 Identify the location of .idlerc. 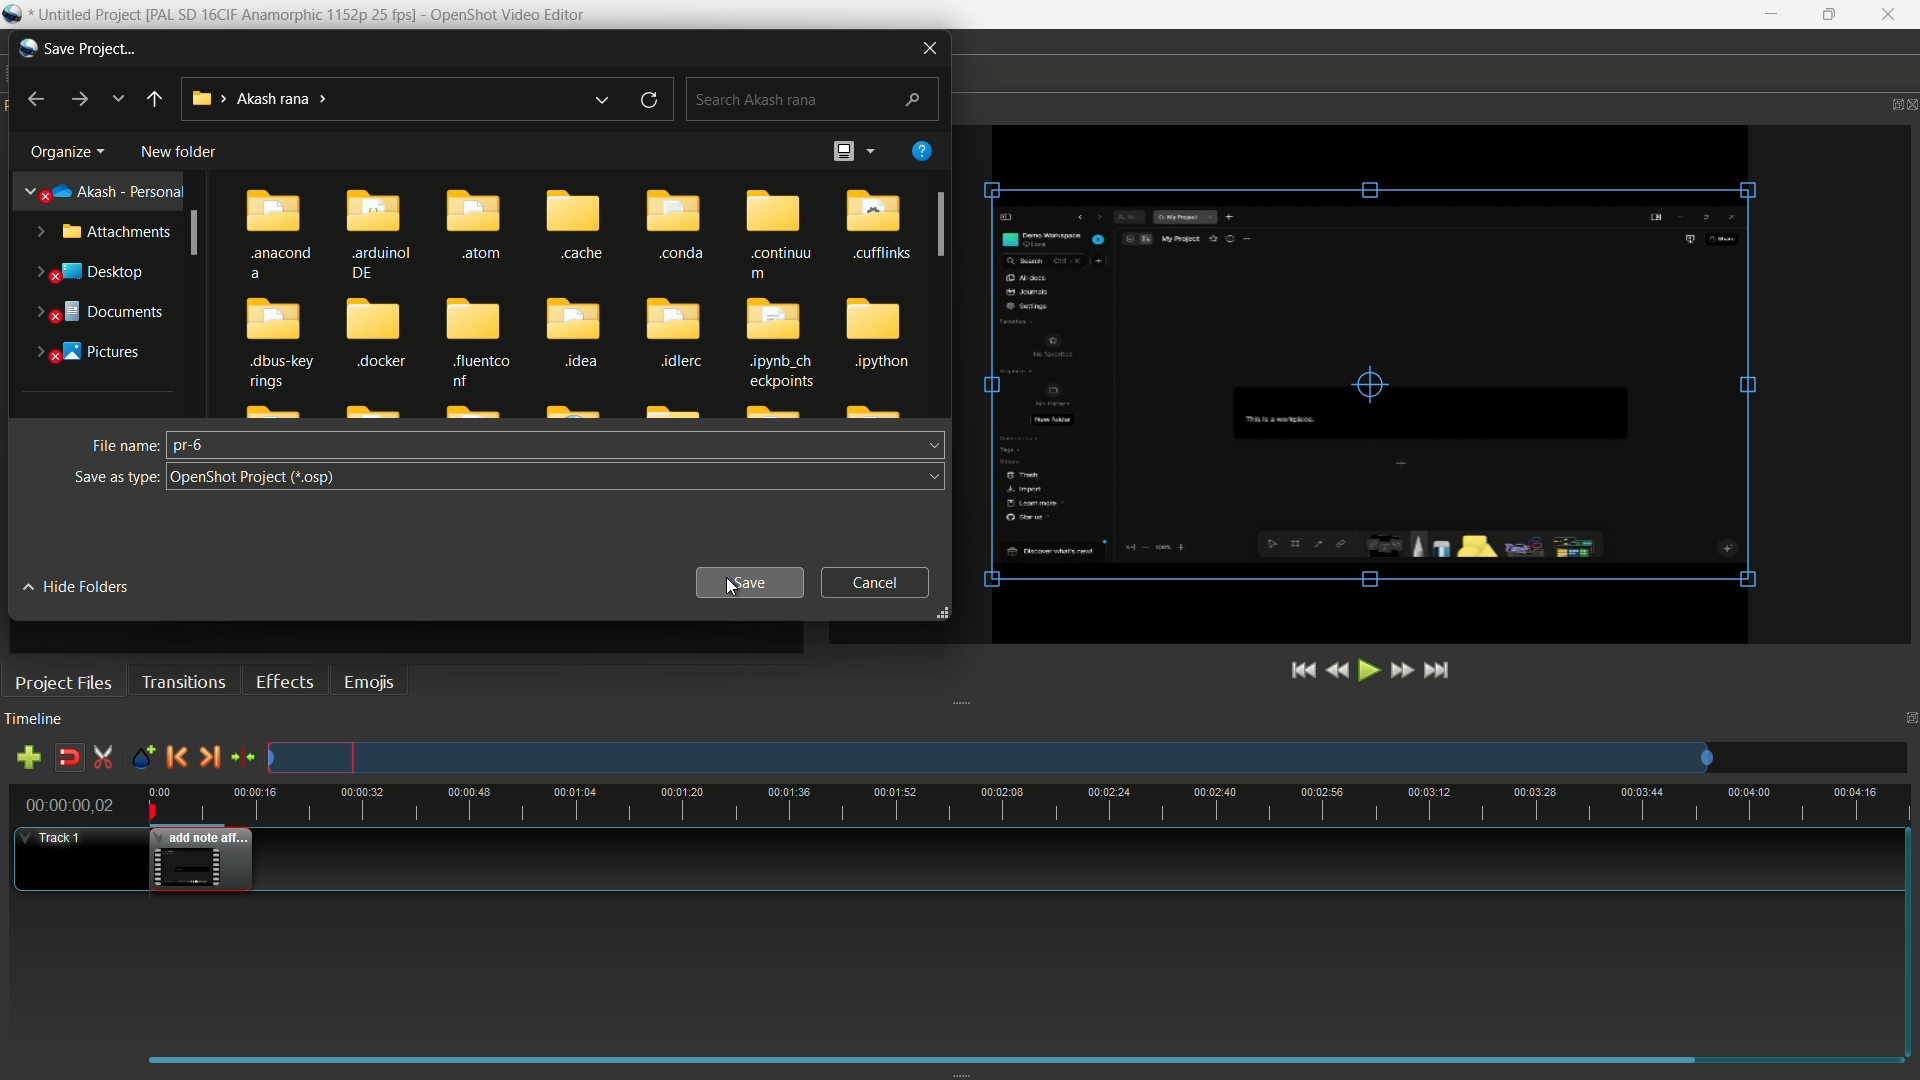
(675, 336).